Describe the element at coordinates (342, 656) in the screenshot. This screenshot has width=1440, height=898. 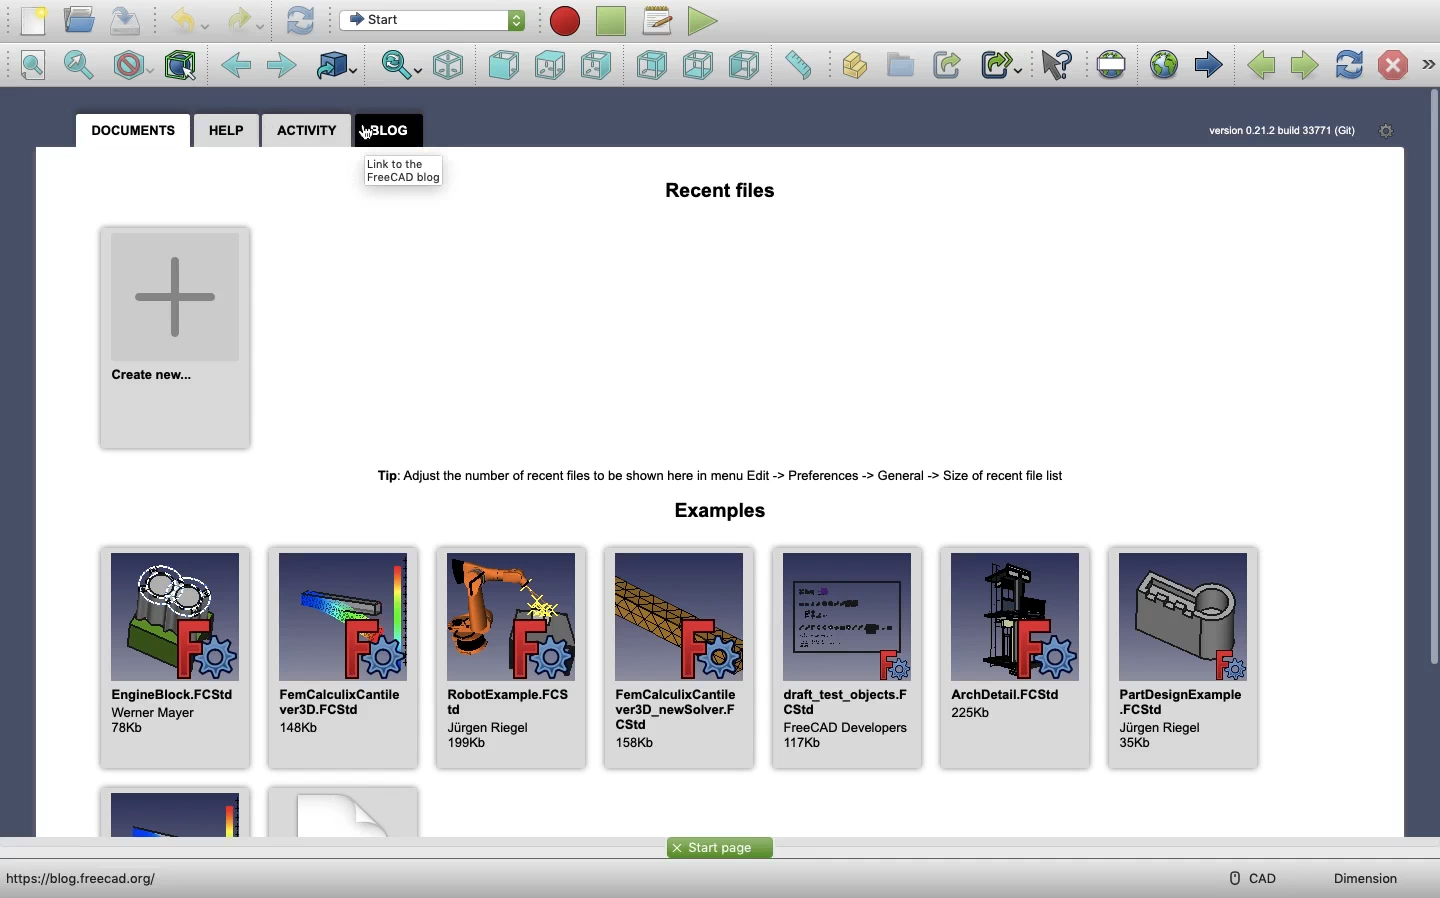
I see `Femcalculix` at that location.